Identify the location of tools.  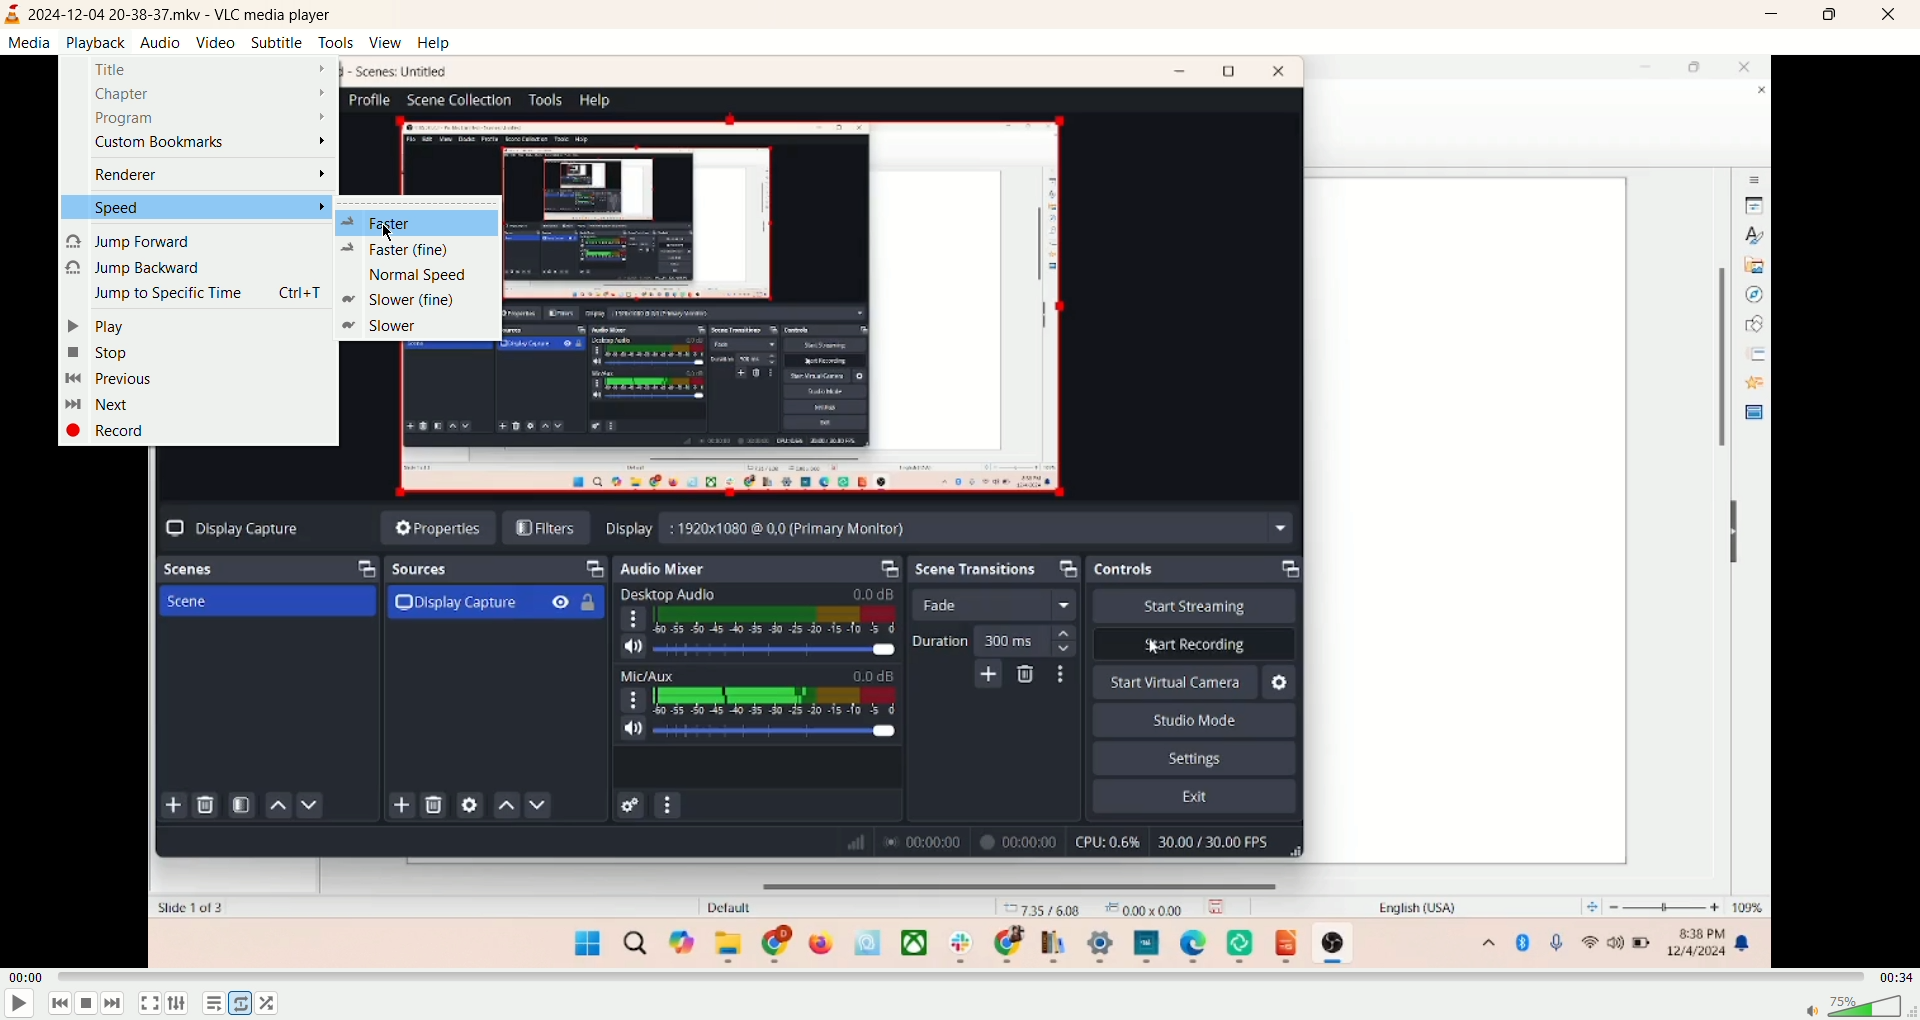
(337, 43).